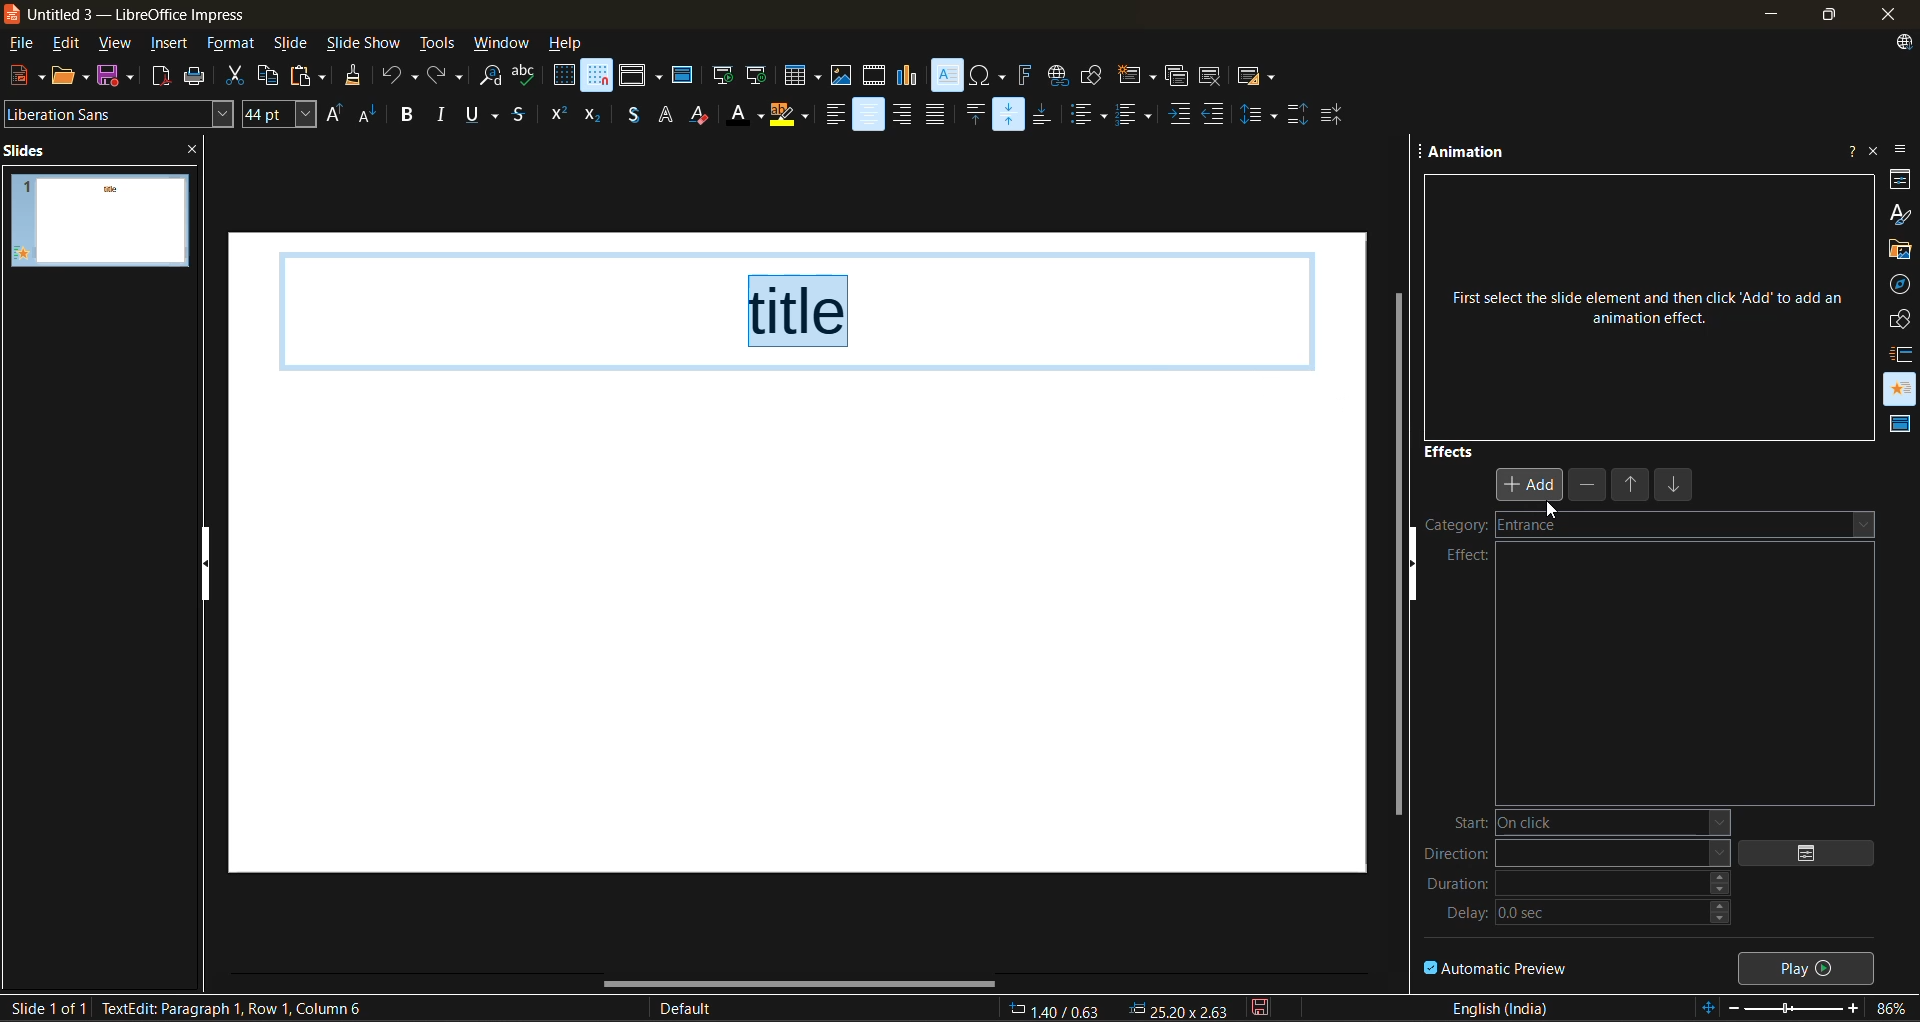 This screenshot has height=1022, width=1920. Describe the element at coordinates (557, 112) in the screenshot. I see `superscript` at that location.